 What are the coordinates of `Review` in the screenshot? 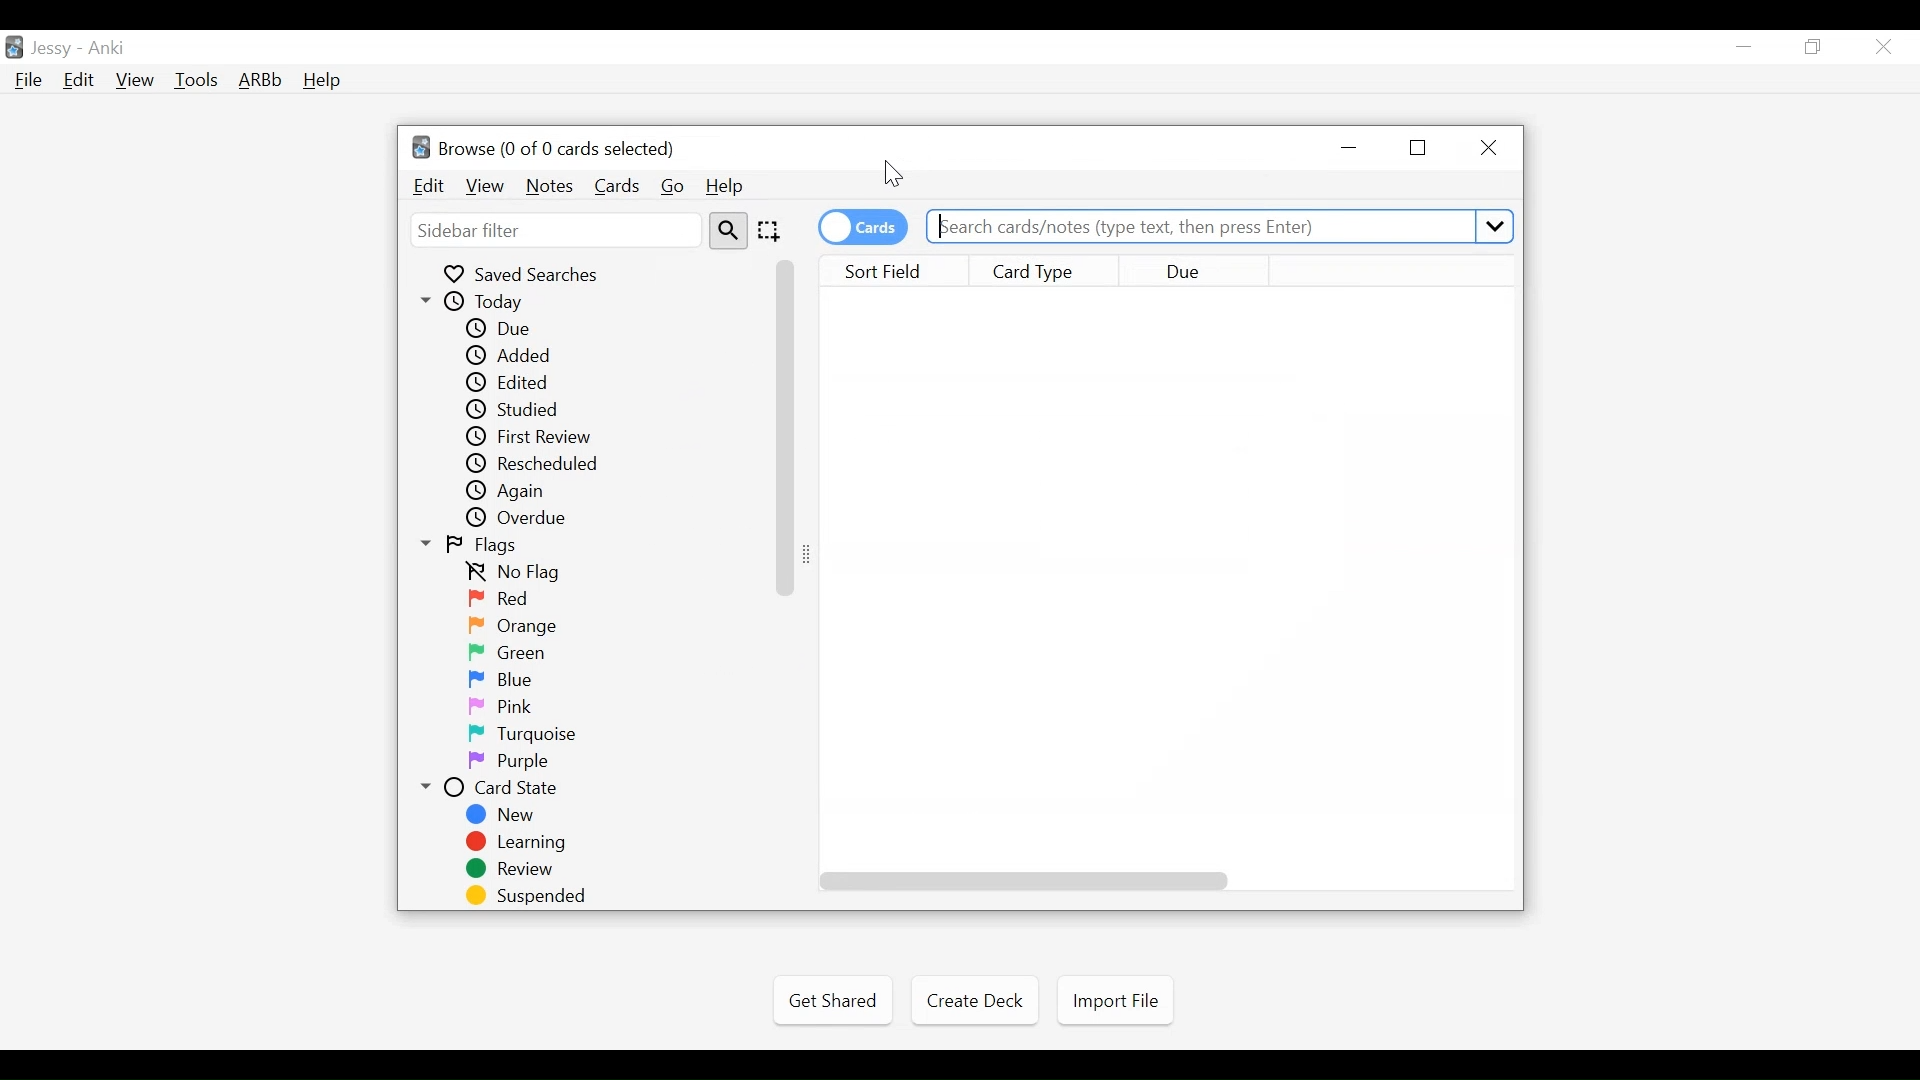 It's located at (515, 870).